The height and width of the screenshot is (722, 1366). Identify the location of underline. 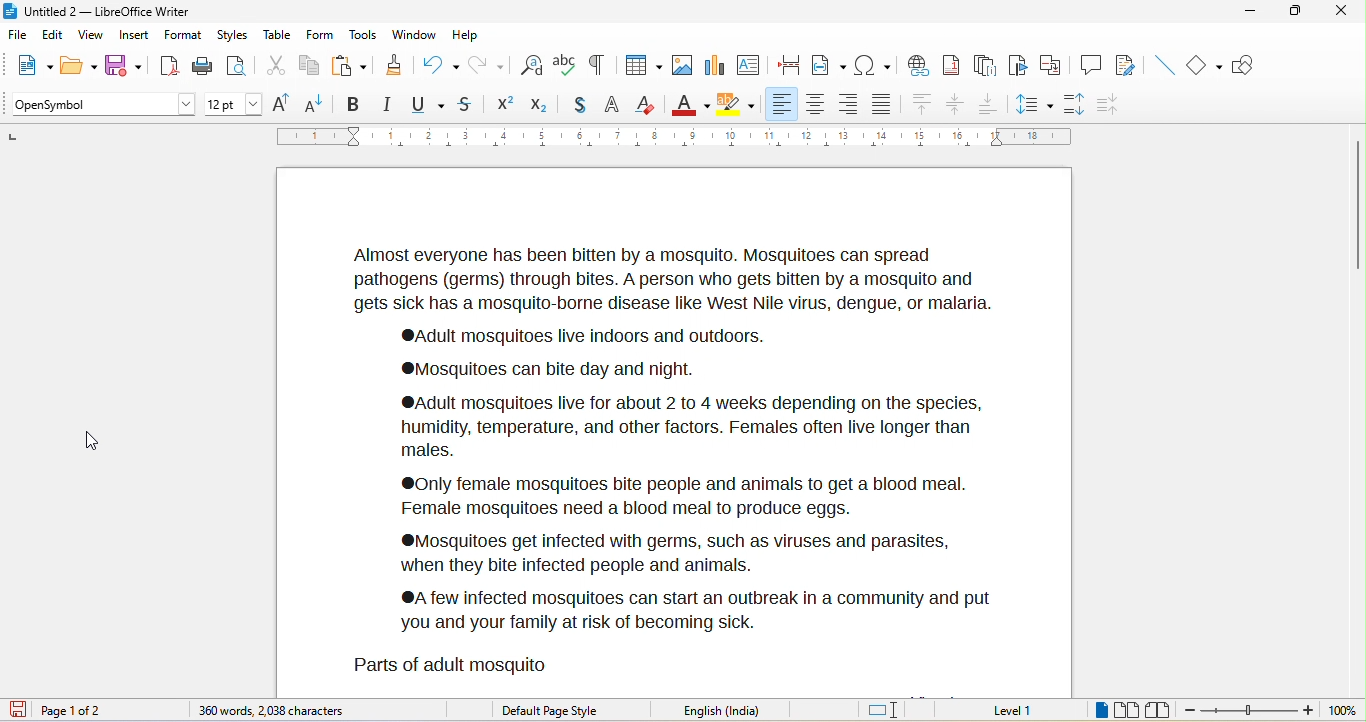
(429, 103).